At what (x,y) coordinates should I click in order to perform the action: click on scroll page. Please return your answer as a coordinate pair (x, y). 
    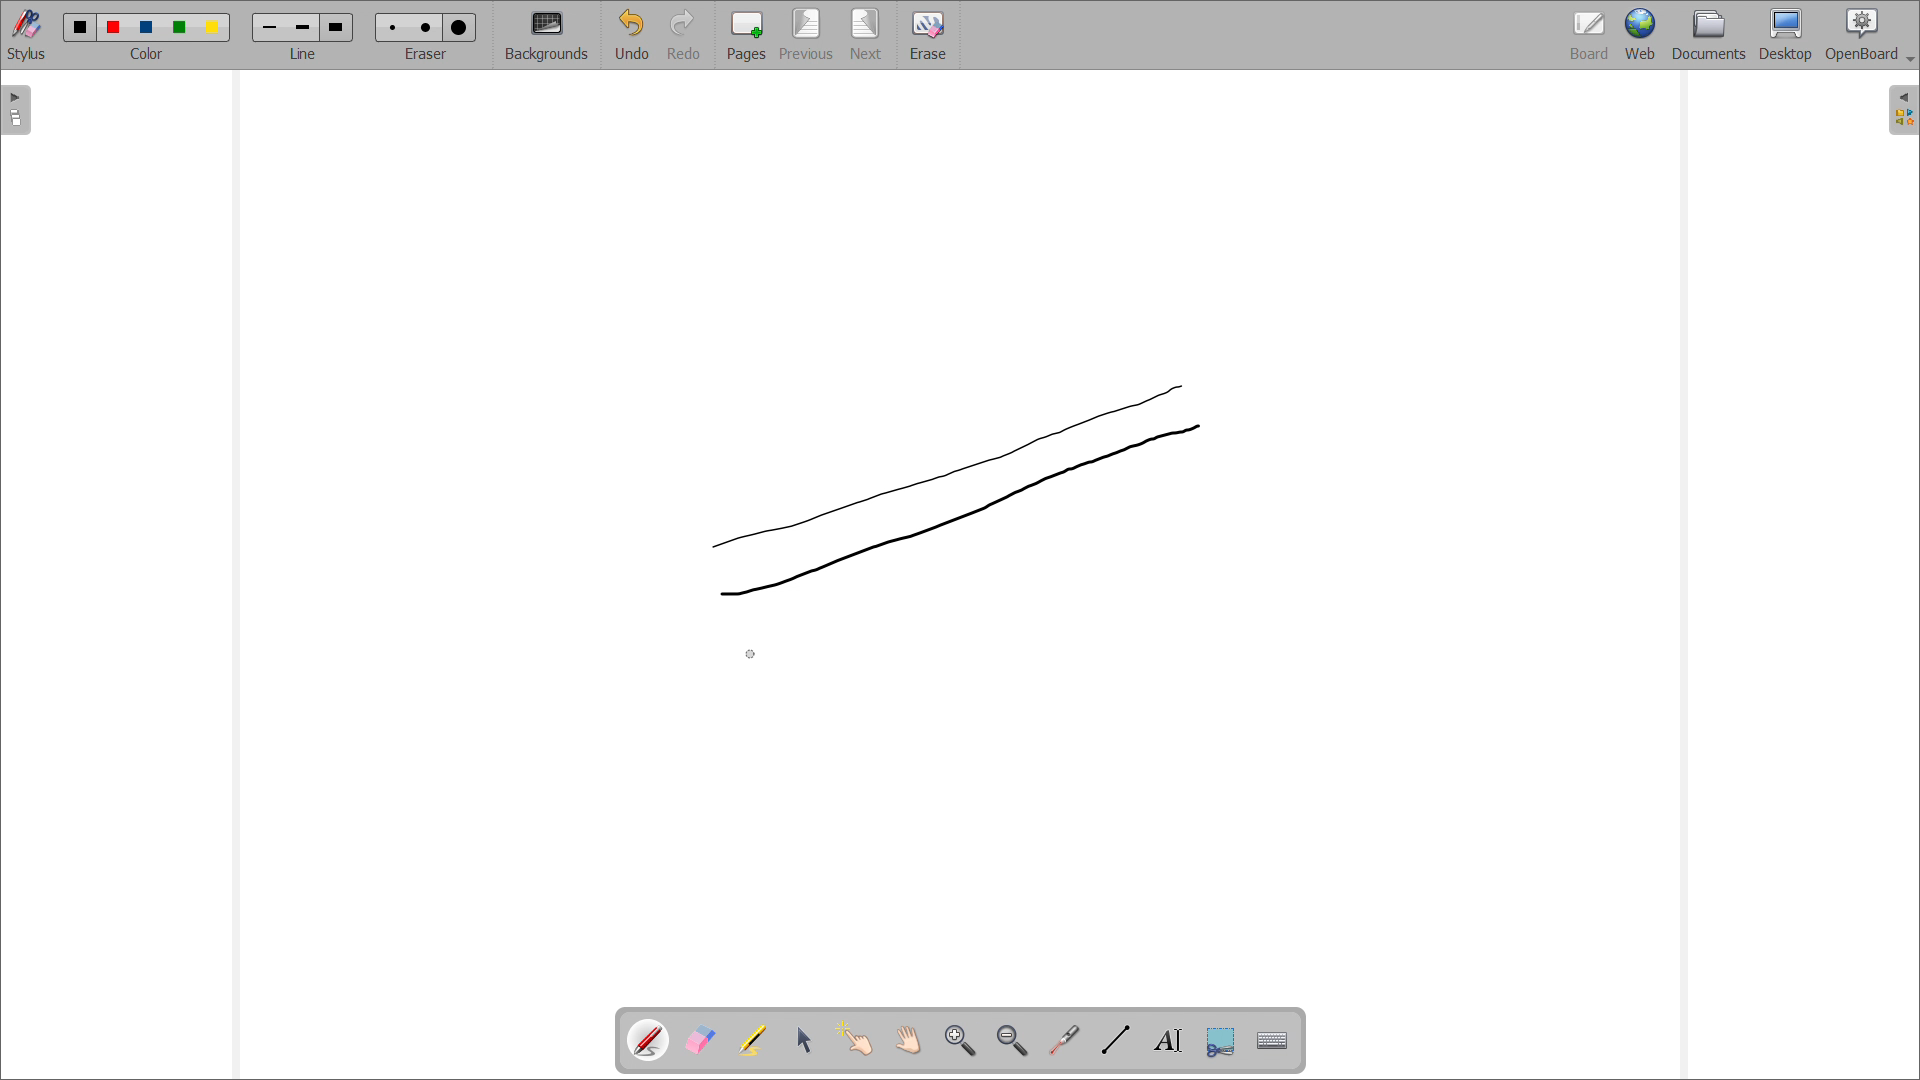
    Looking at the image, I should click on (908, 1039).